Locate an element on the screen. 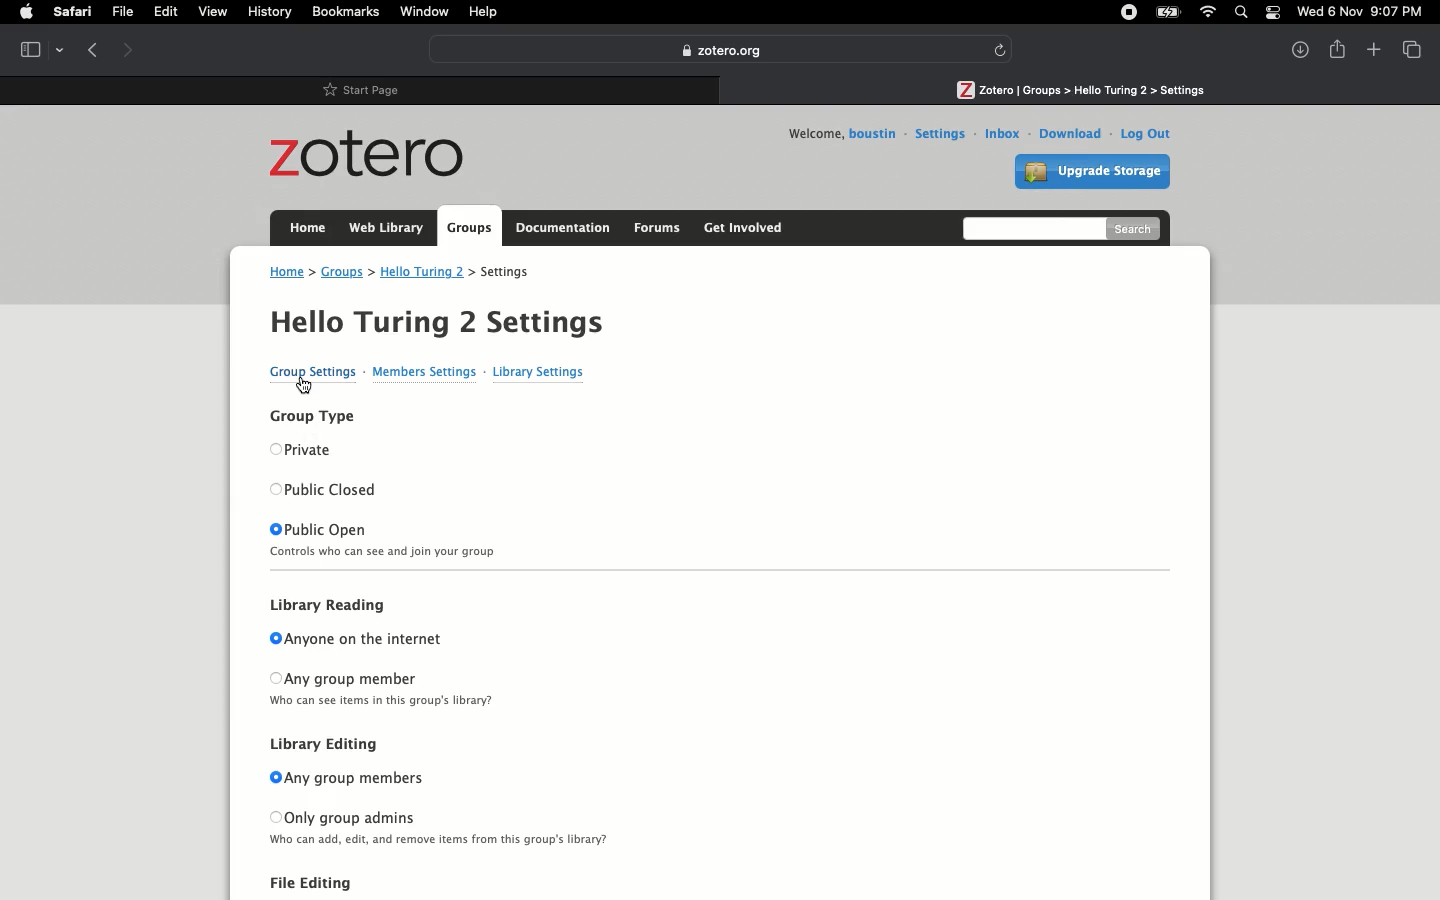 Image resolution: width=1440 pixels, height=900 pixels. Any group members is located at coordinates (341, 777).